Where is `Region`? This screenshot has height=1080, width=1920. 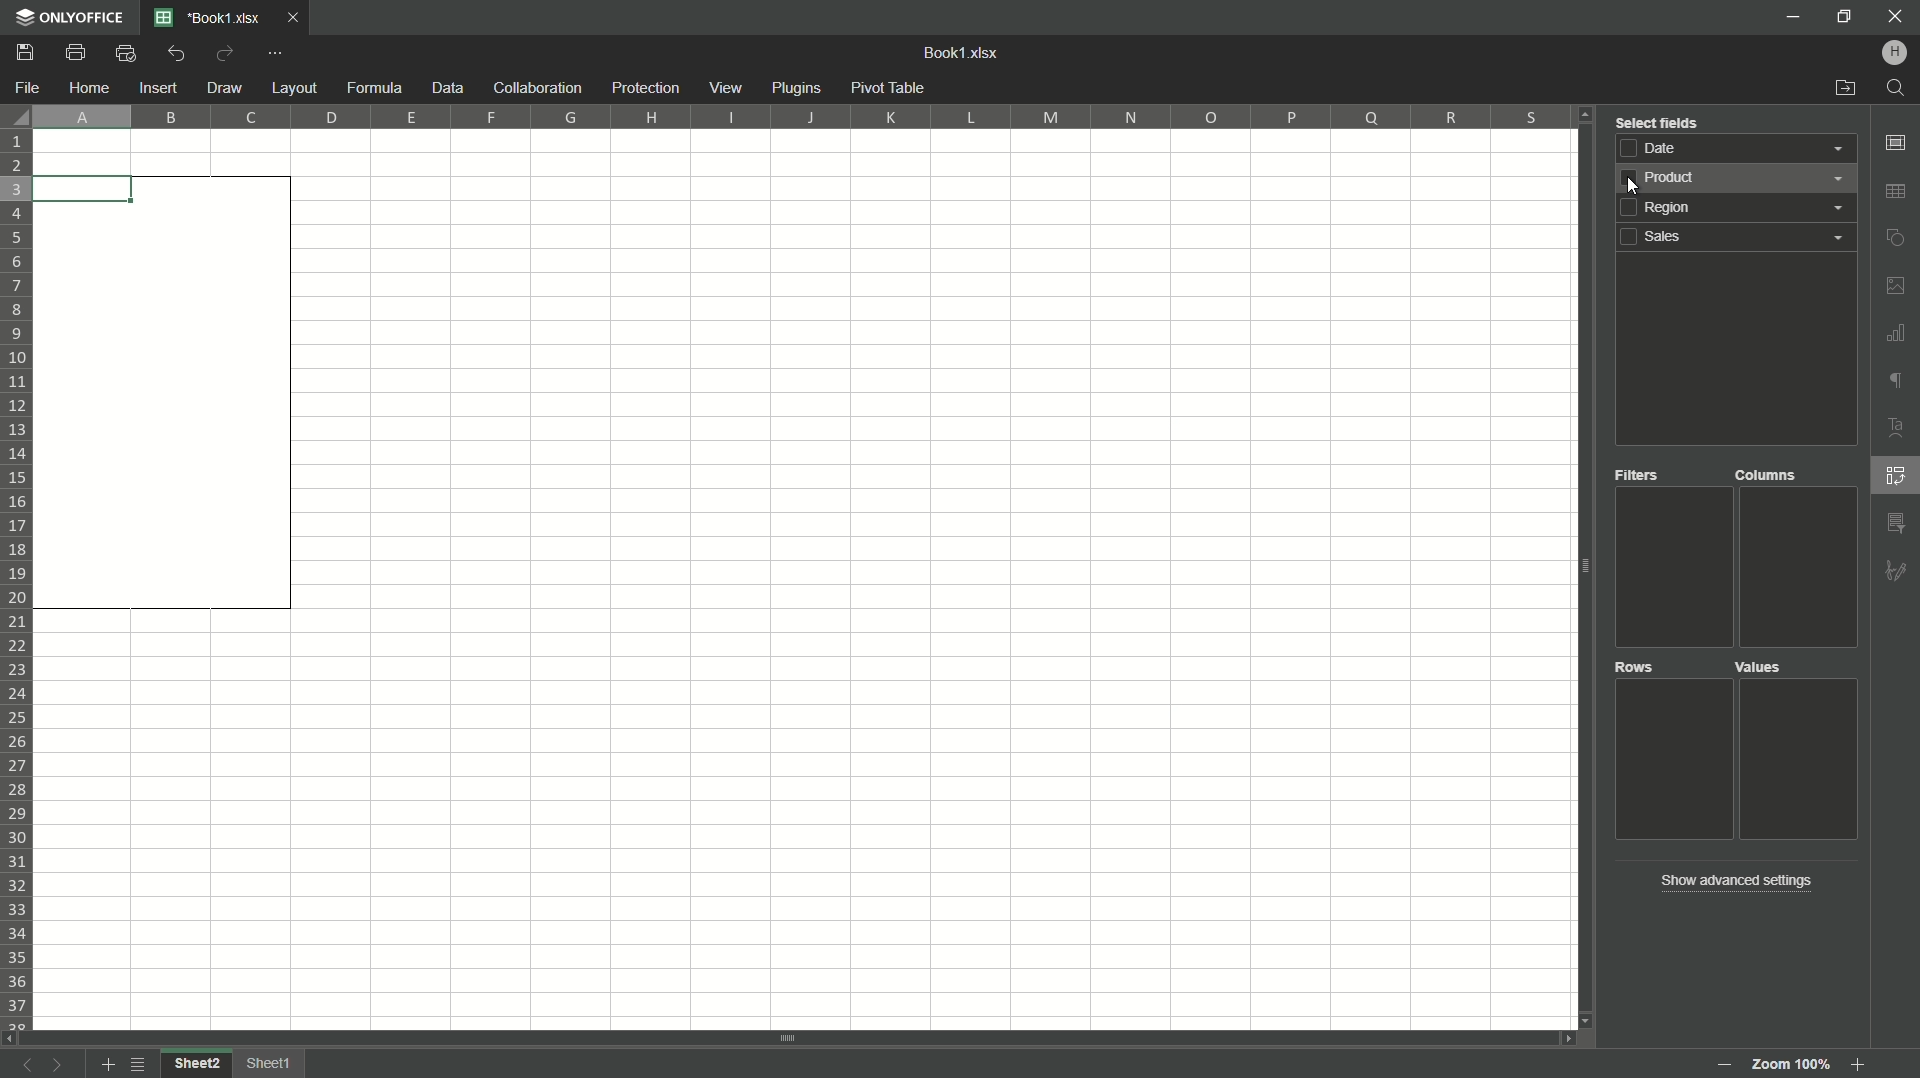
Region is located at coordinates (1743, 210).